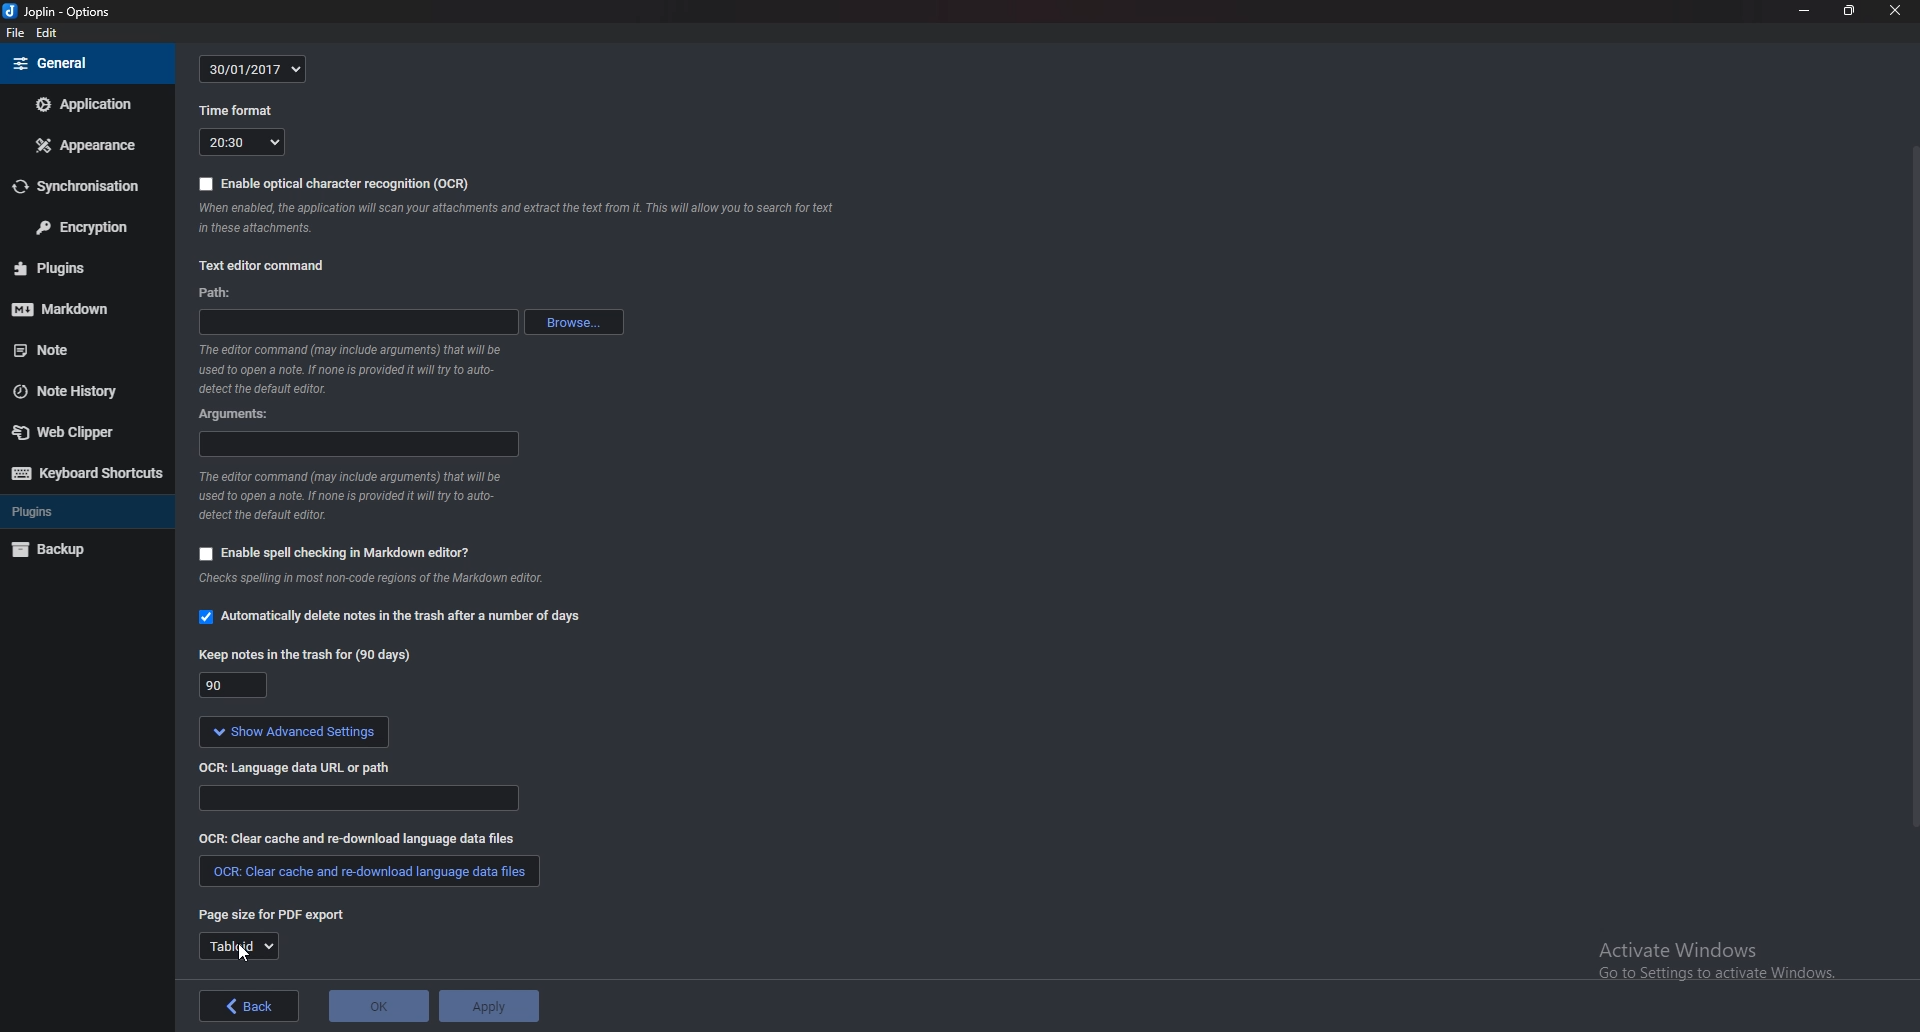 The height and width of the screenshot is (1032, 1920). What do you see at coordinates (83, 186) in the screenshot?
I see `Synchronization` at bounding box center [83, 186].